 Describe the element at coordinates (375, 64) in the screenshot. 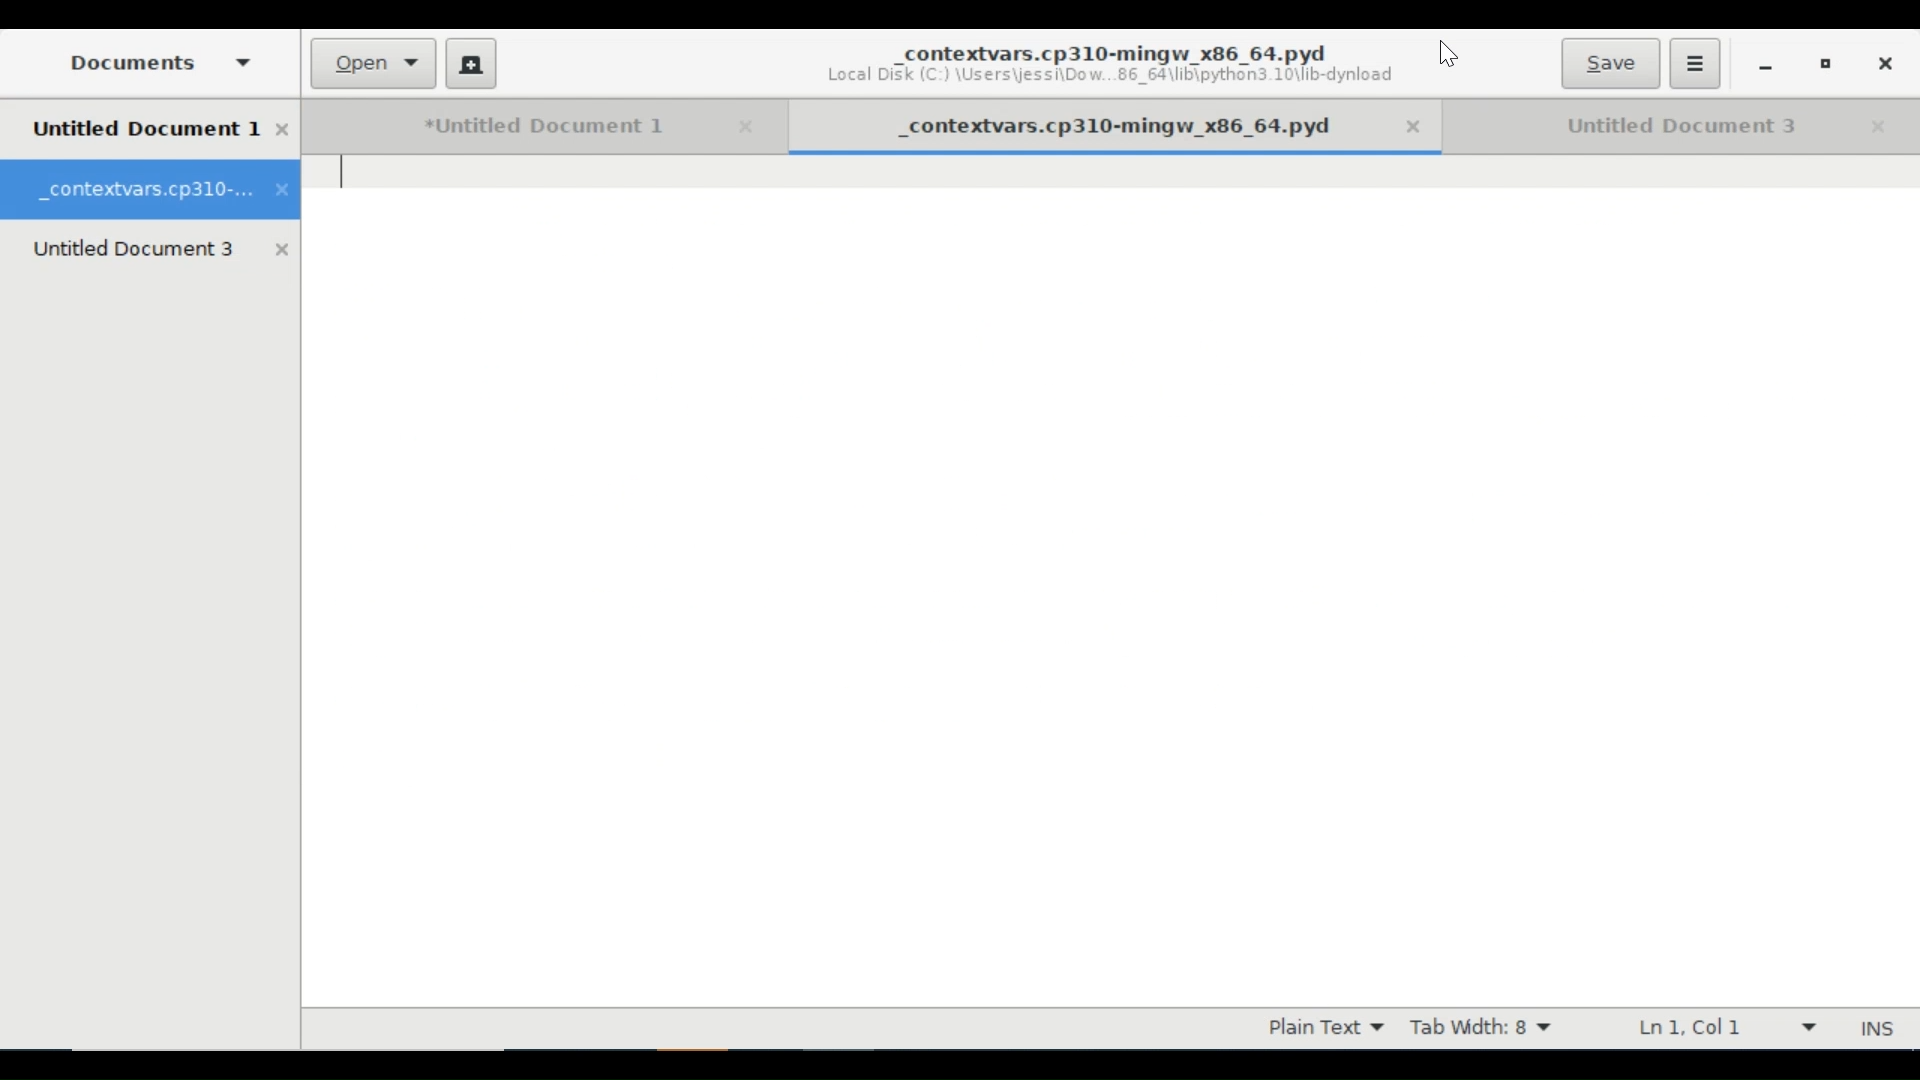

I see `Open` at that location.